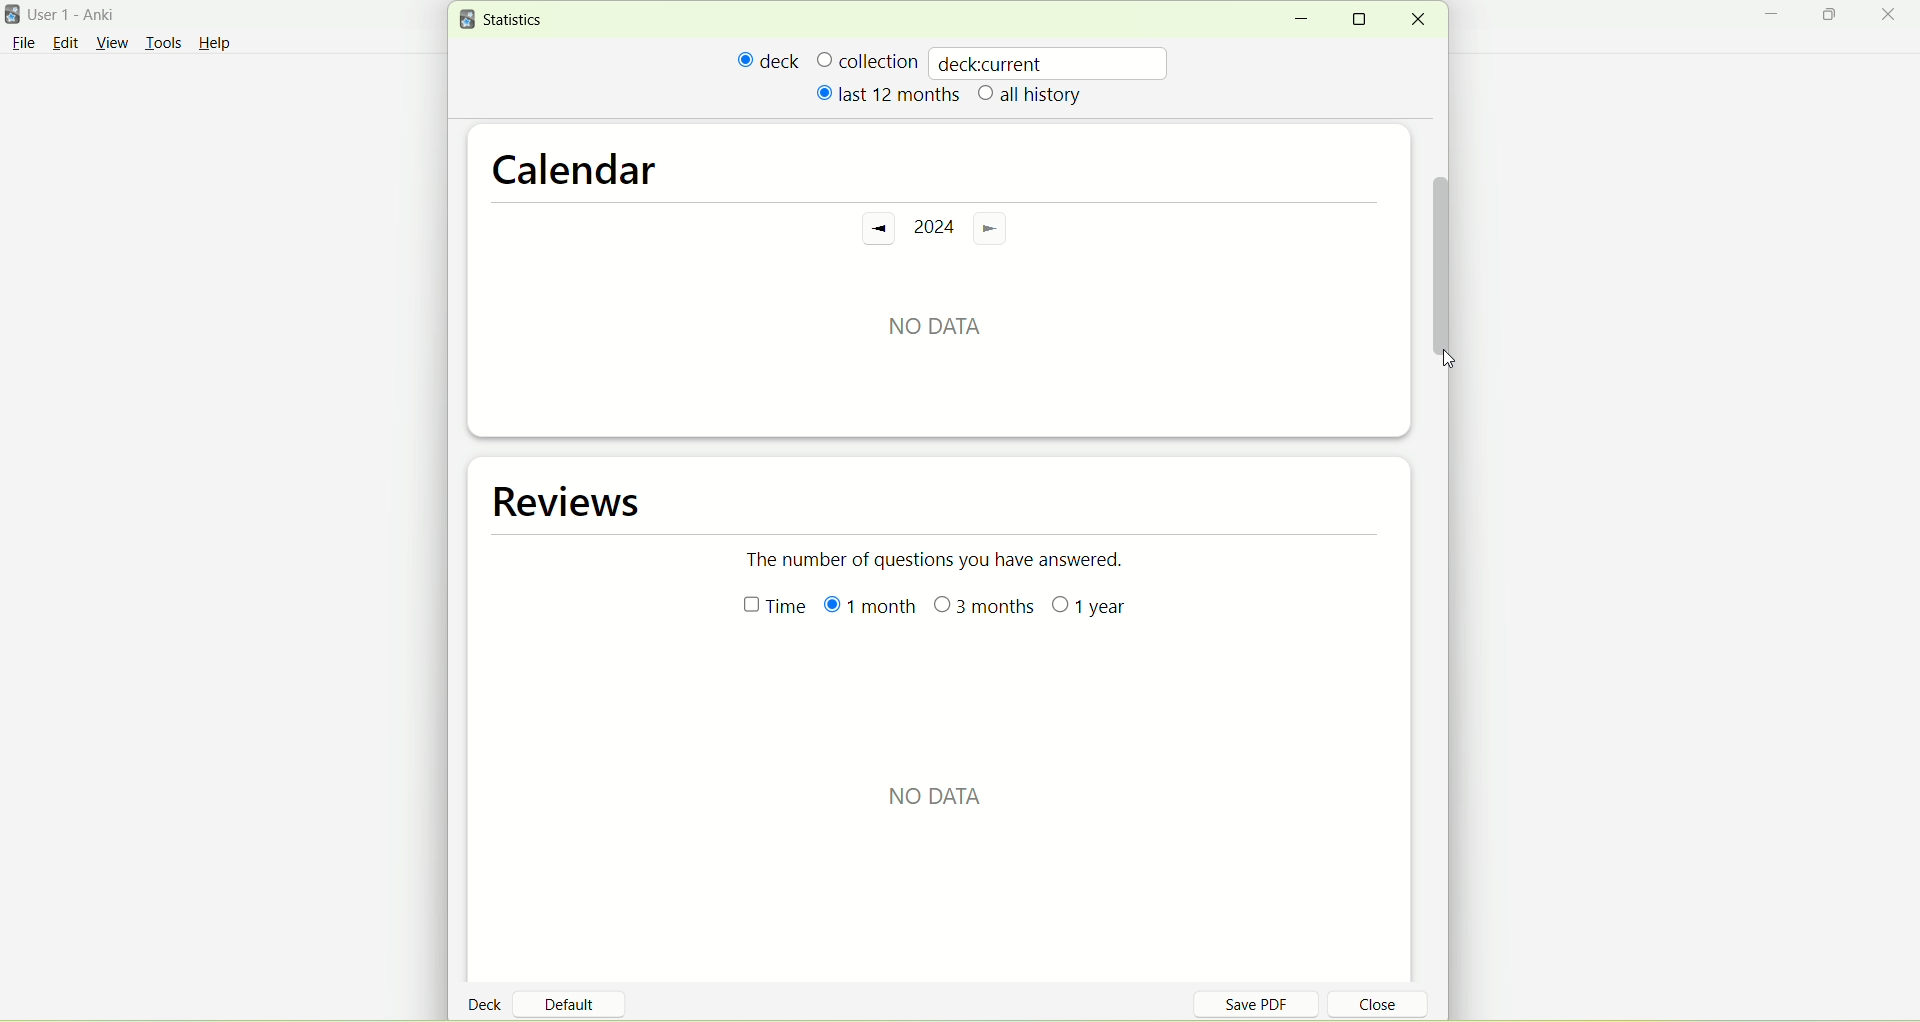  I want to click on vertical scroll bar, so click(1441, 253).